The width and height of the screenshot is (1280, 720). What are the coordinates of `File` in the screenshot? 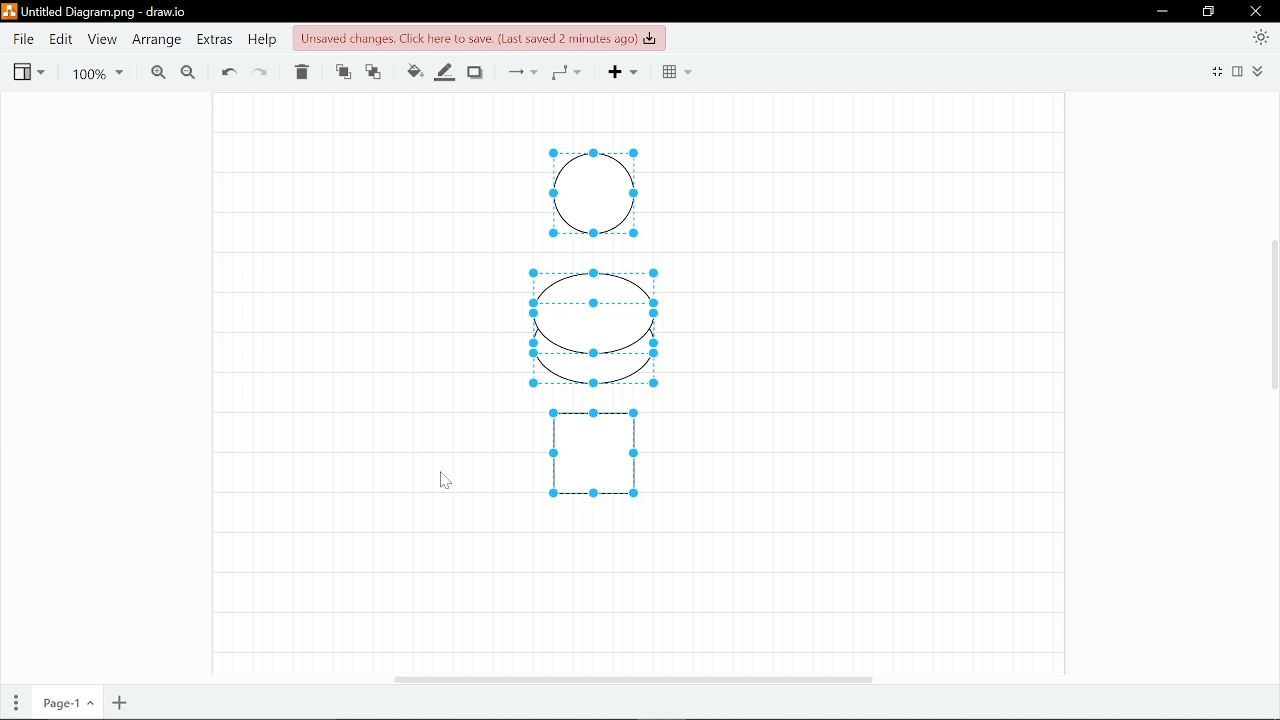 It's located at (24, 39).